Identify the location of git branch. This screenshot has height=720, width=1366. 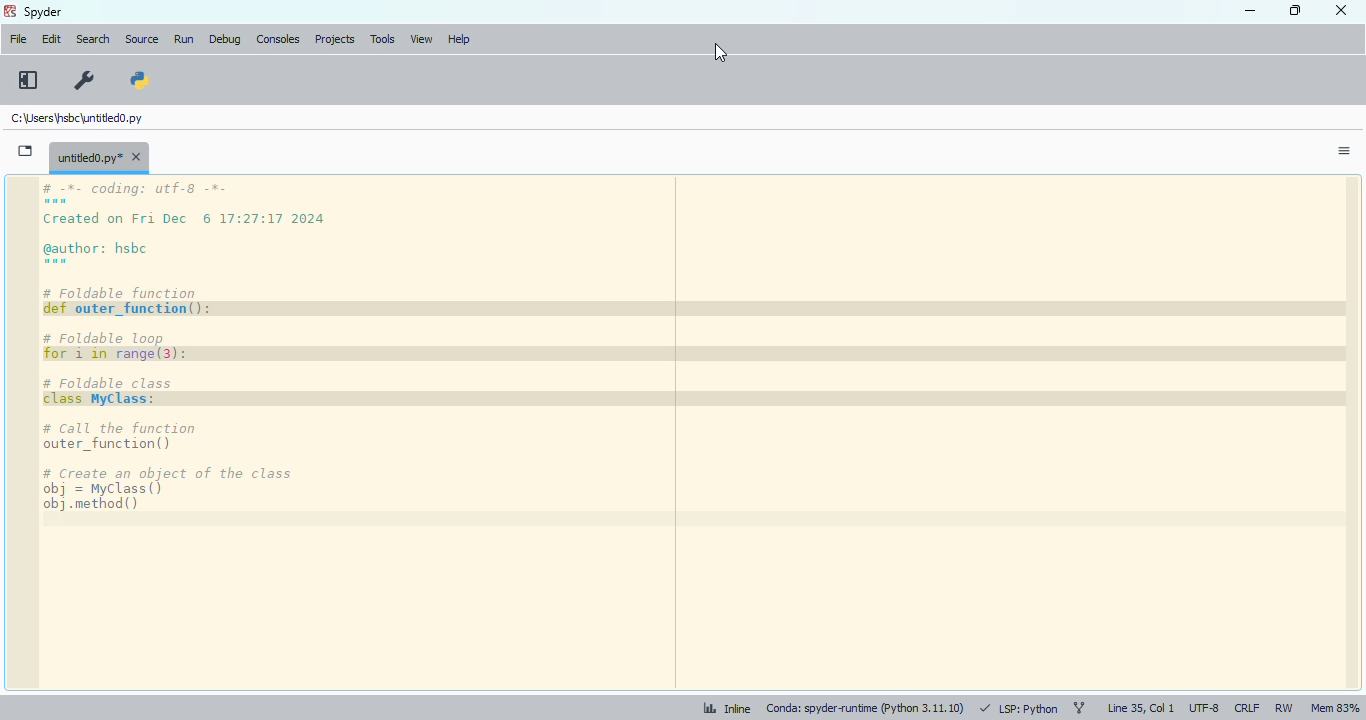
(1080, 705).